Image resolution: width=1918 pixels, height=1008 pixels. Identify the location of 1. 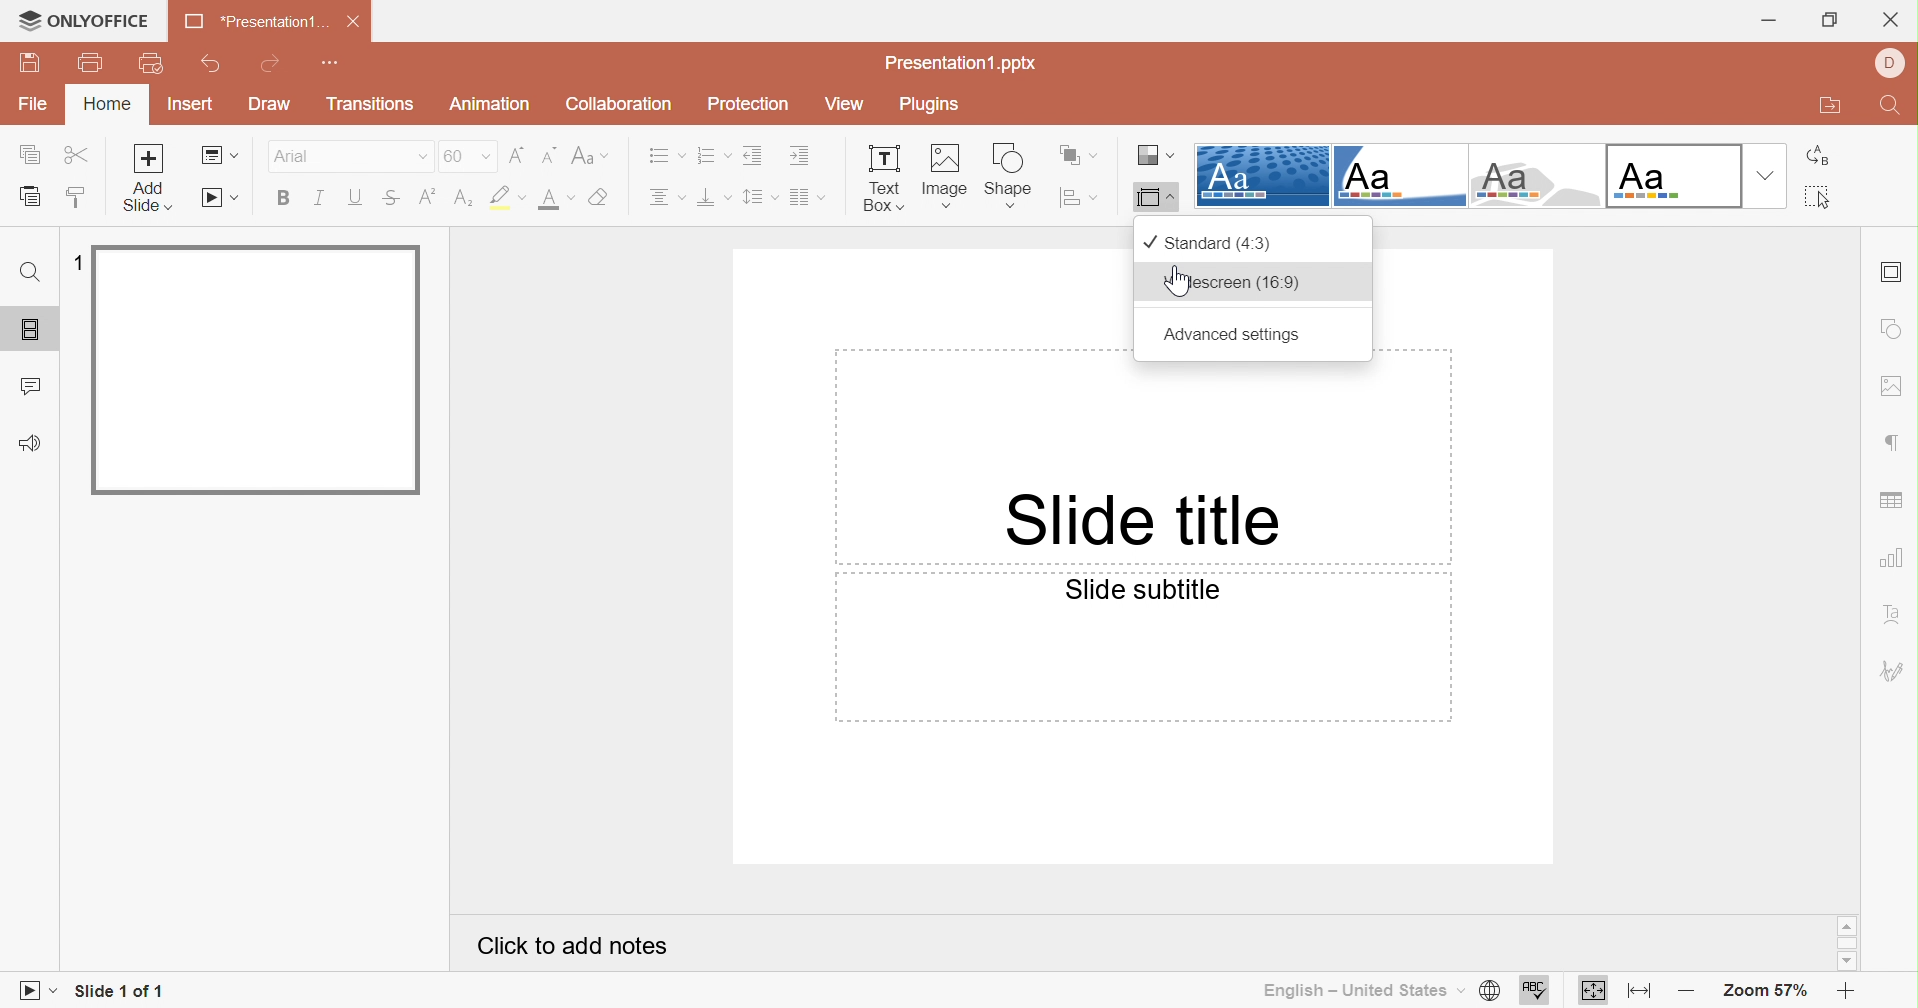
(73, 262).